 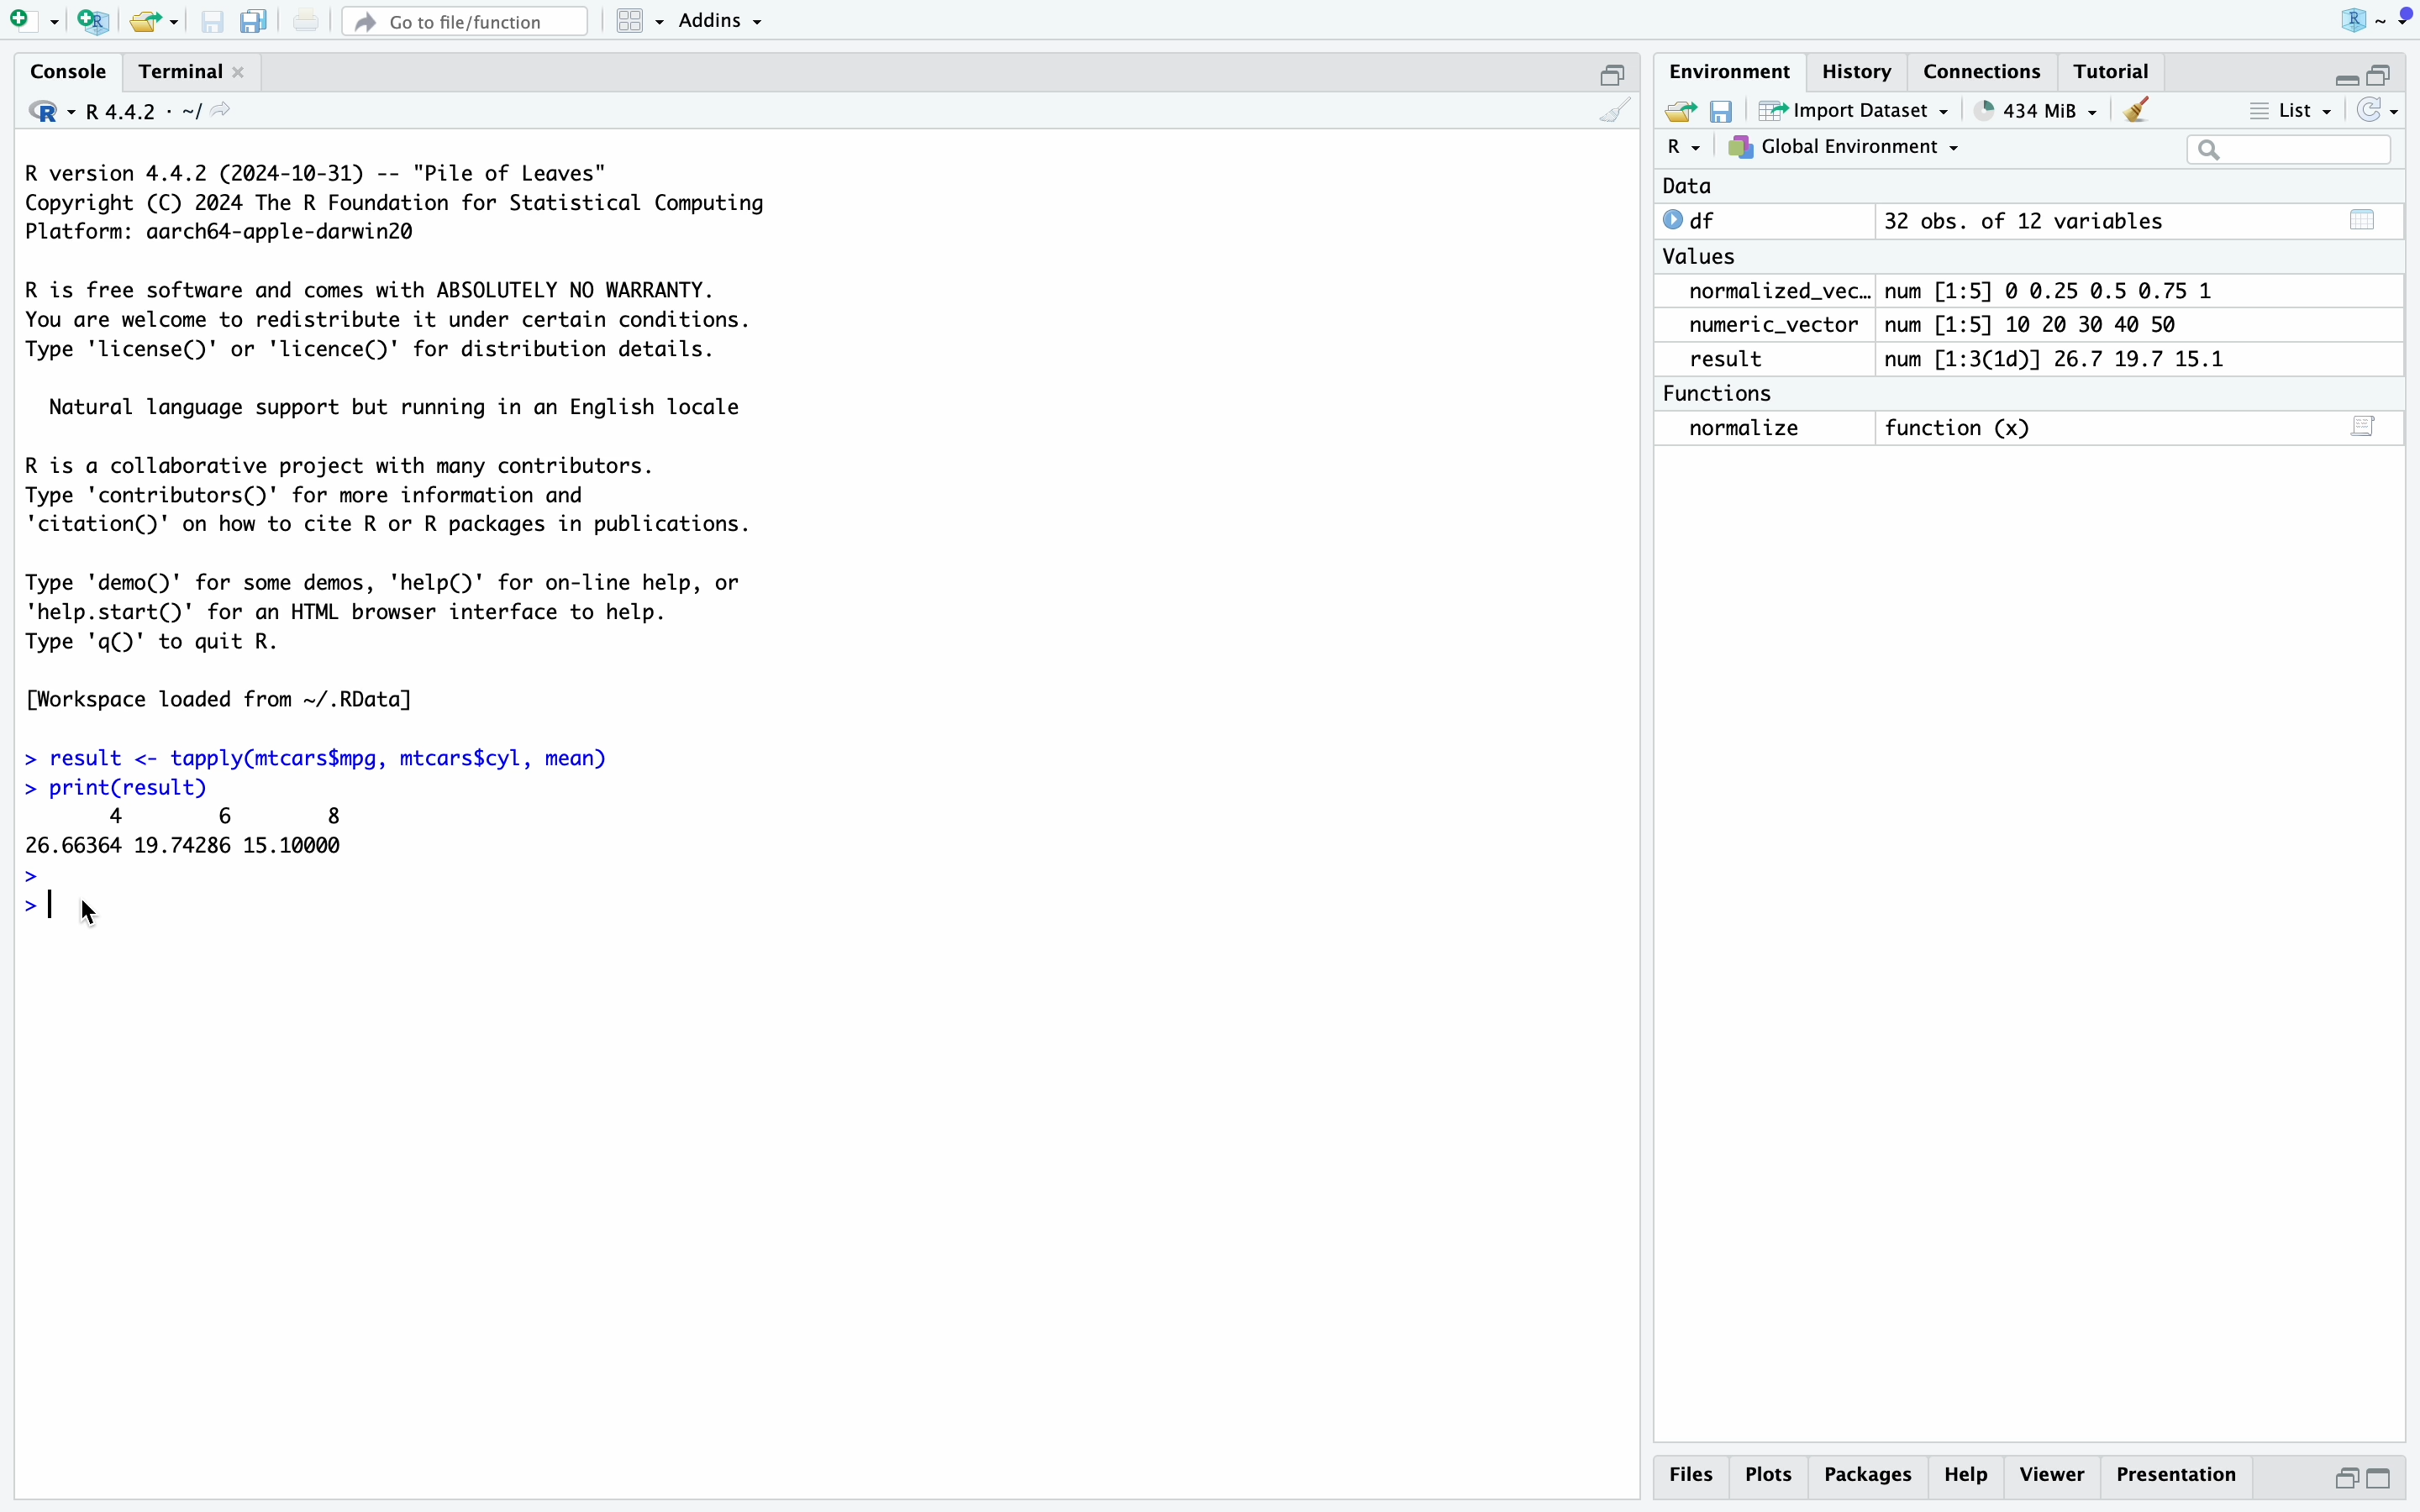 I want to click on Data, so click(x=1693, y=188).